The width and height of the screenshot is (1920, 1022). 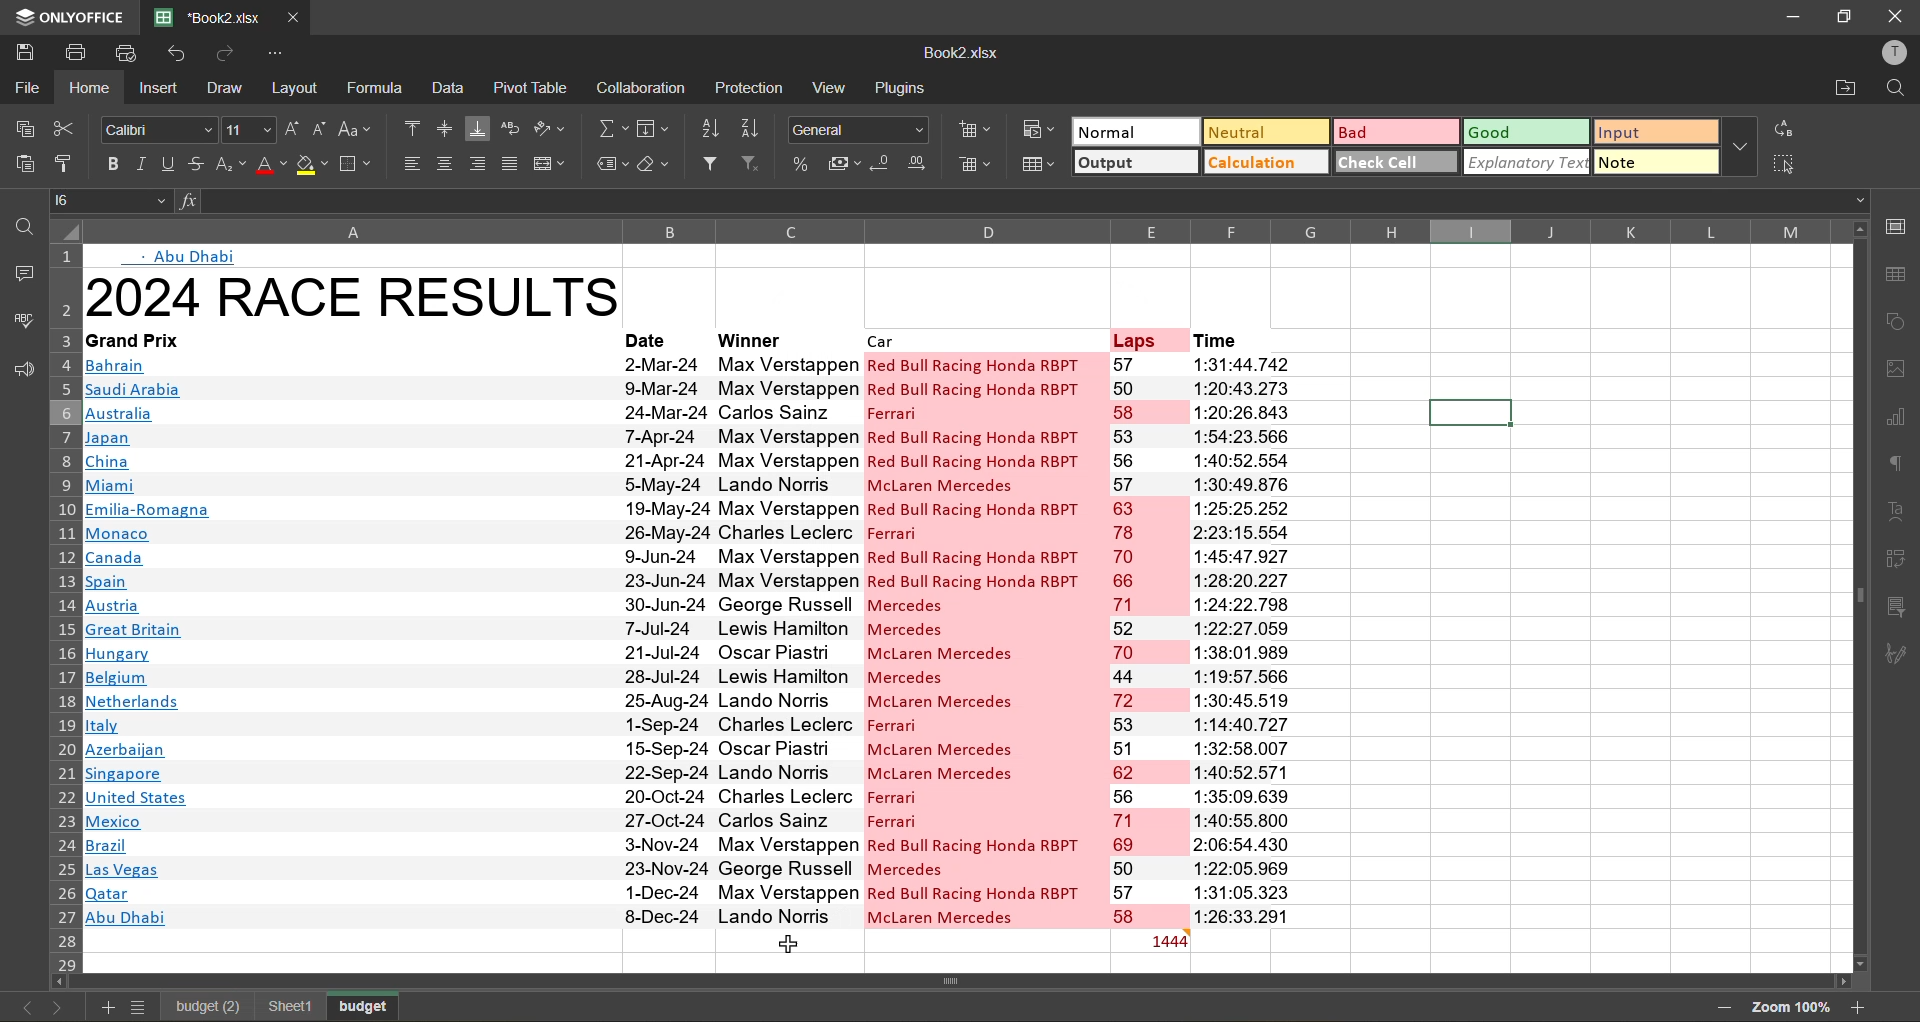 I want to click on feedback, so click(x=20, y=371).